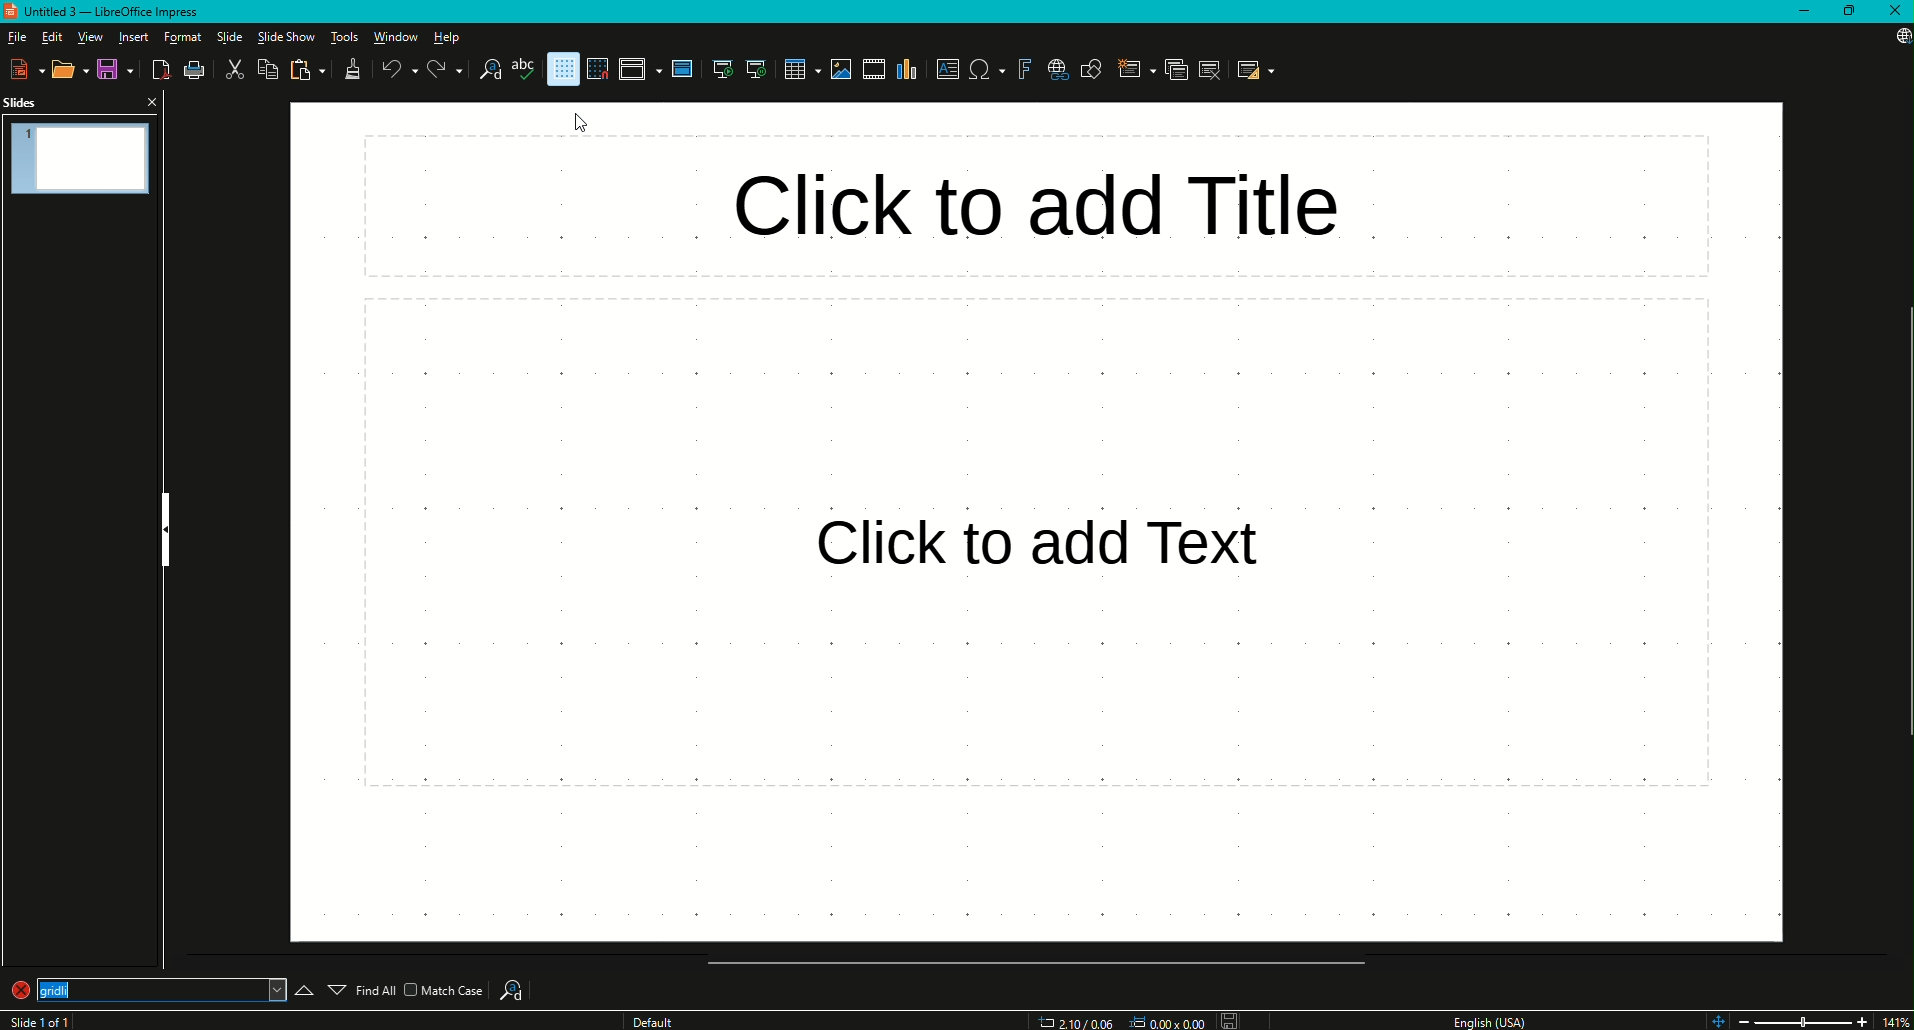  I want to click on Dimensions, so click(1115, 1021).